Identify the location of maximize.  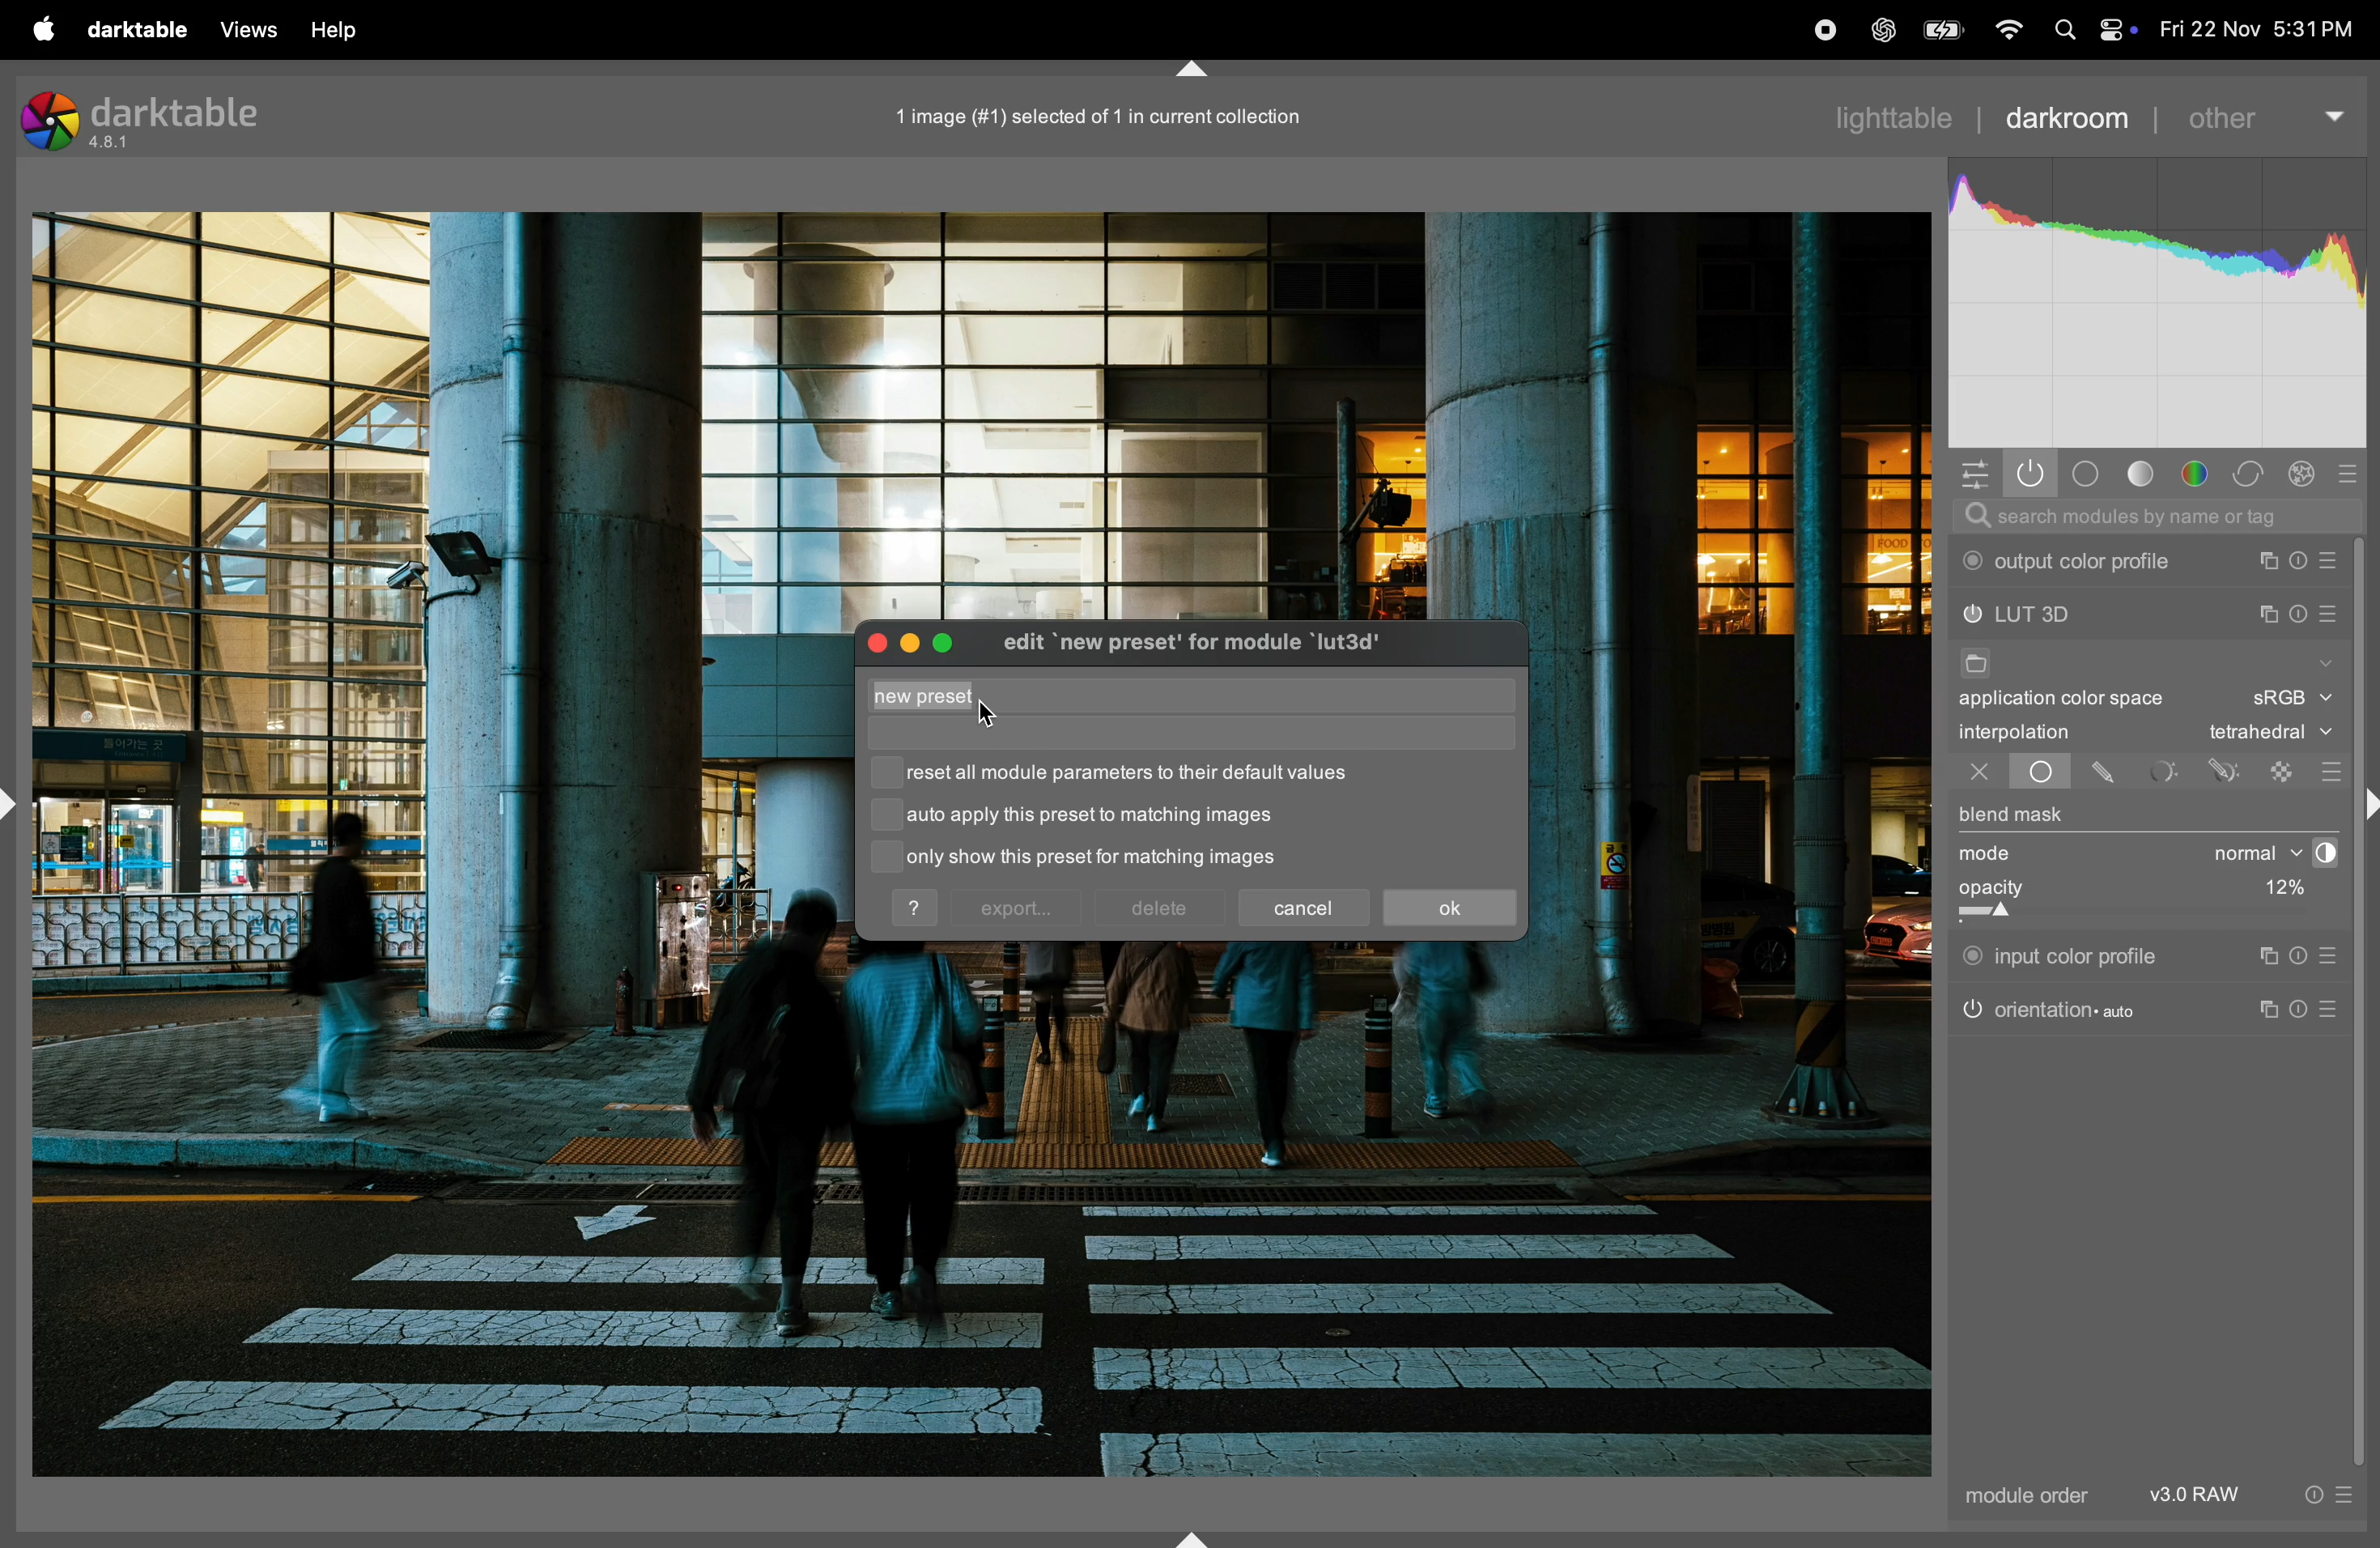
(948, 639).